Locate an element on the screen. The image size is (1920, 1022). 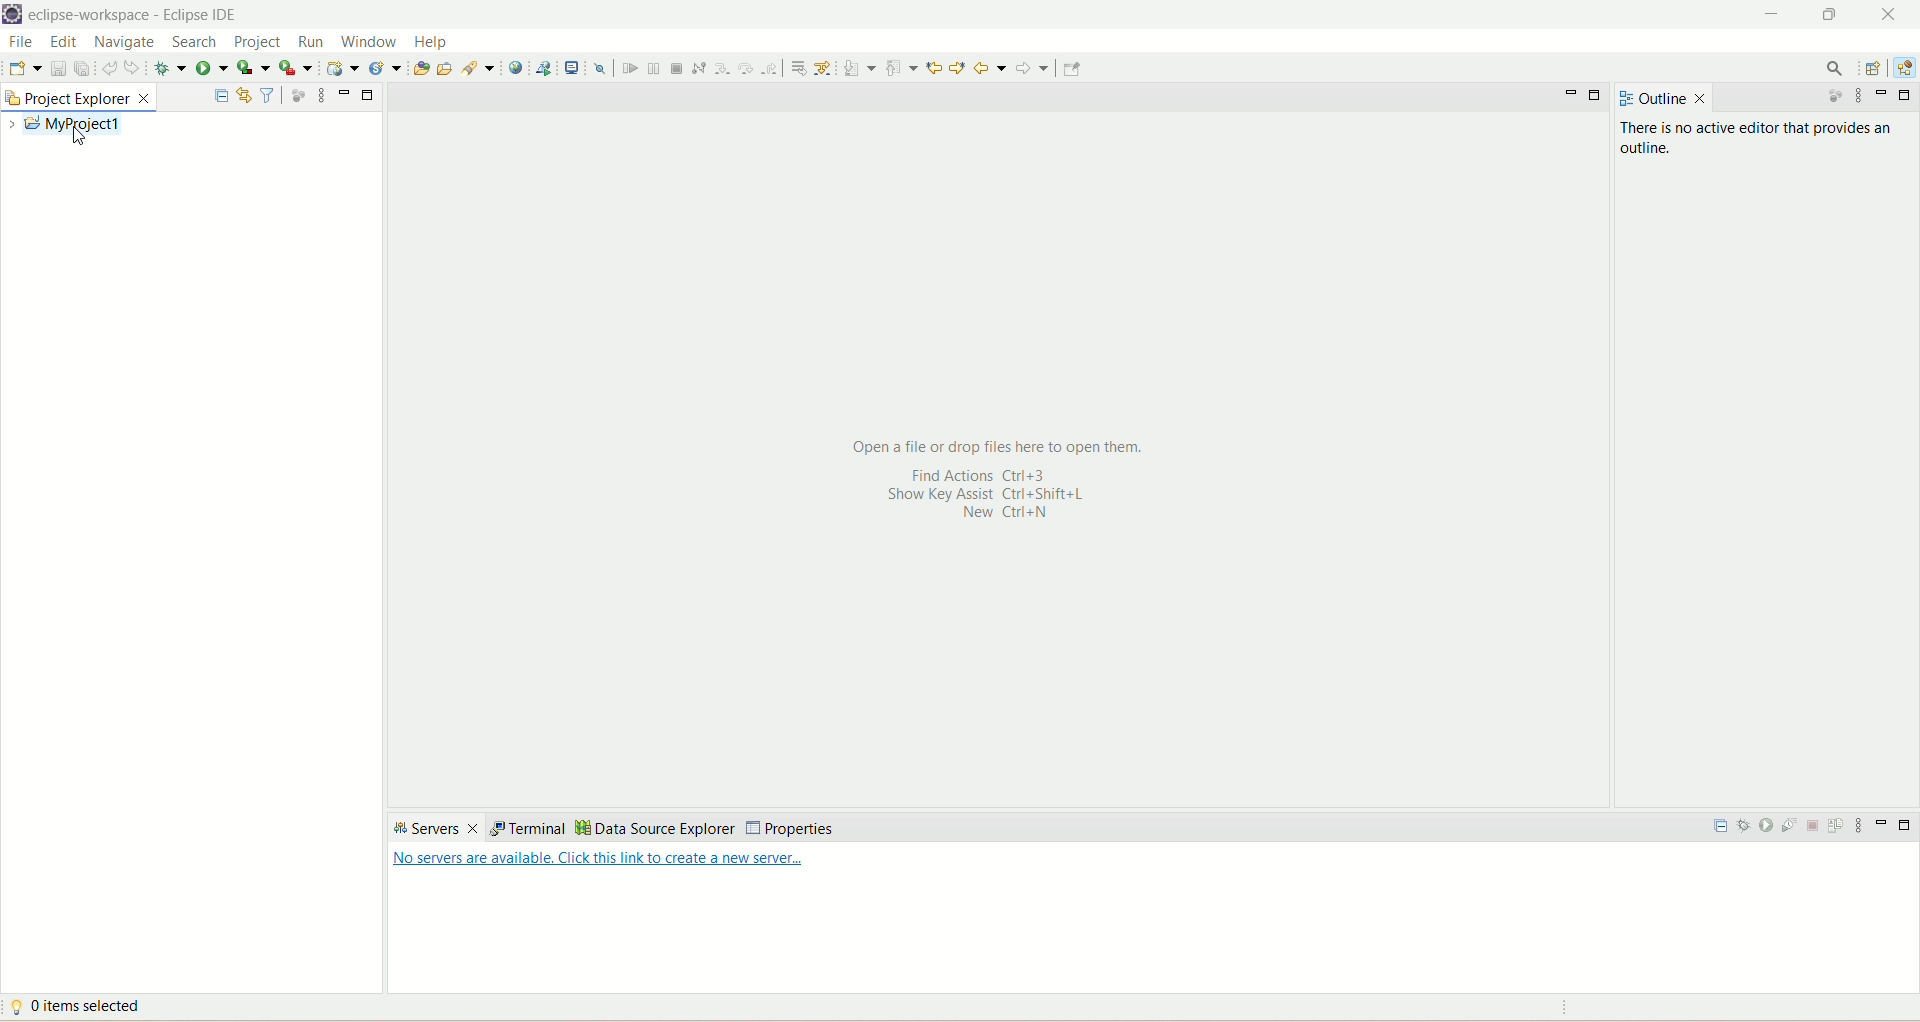
project is located at coordinates (259, 42).